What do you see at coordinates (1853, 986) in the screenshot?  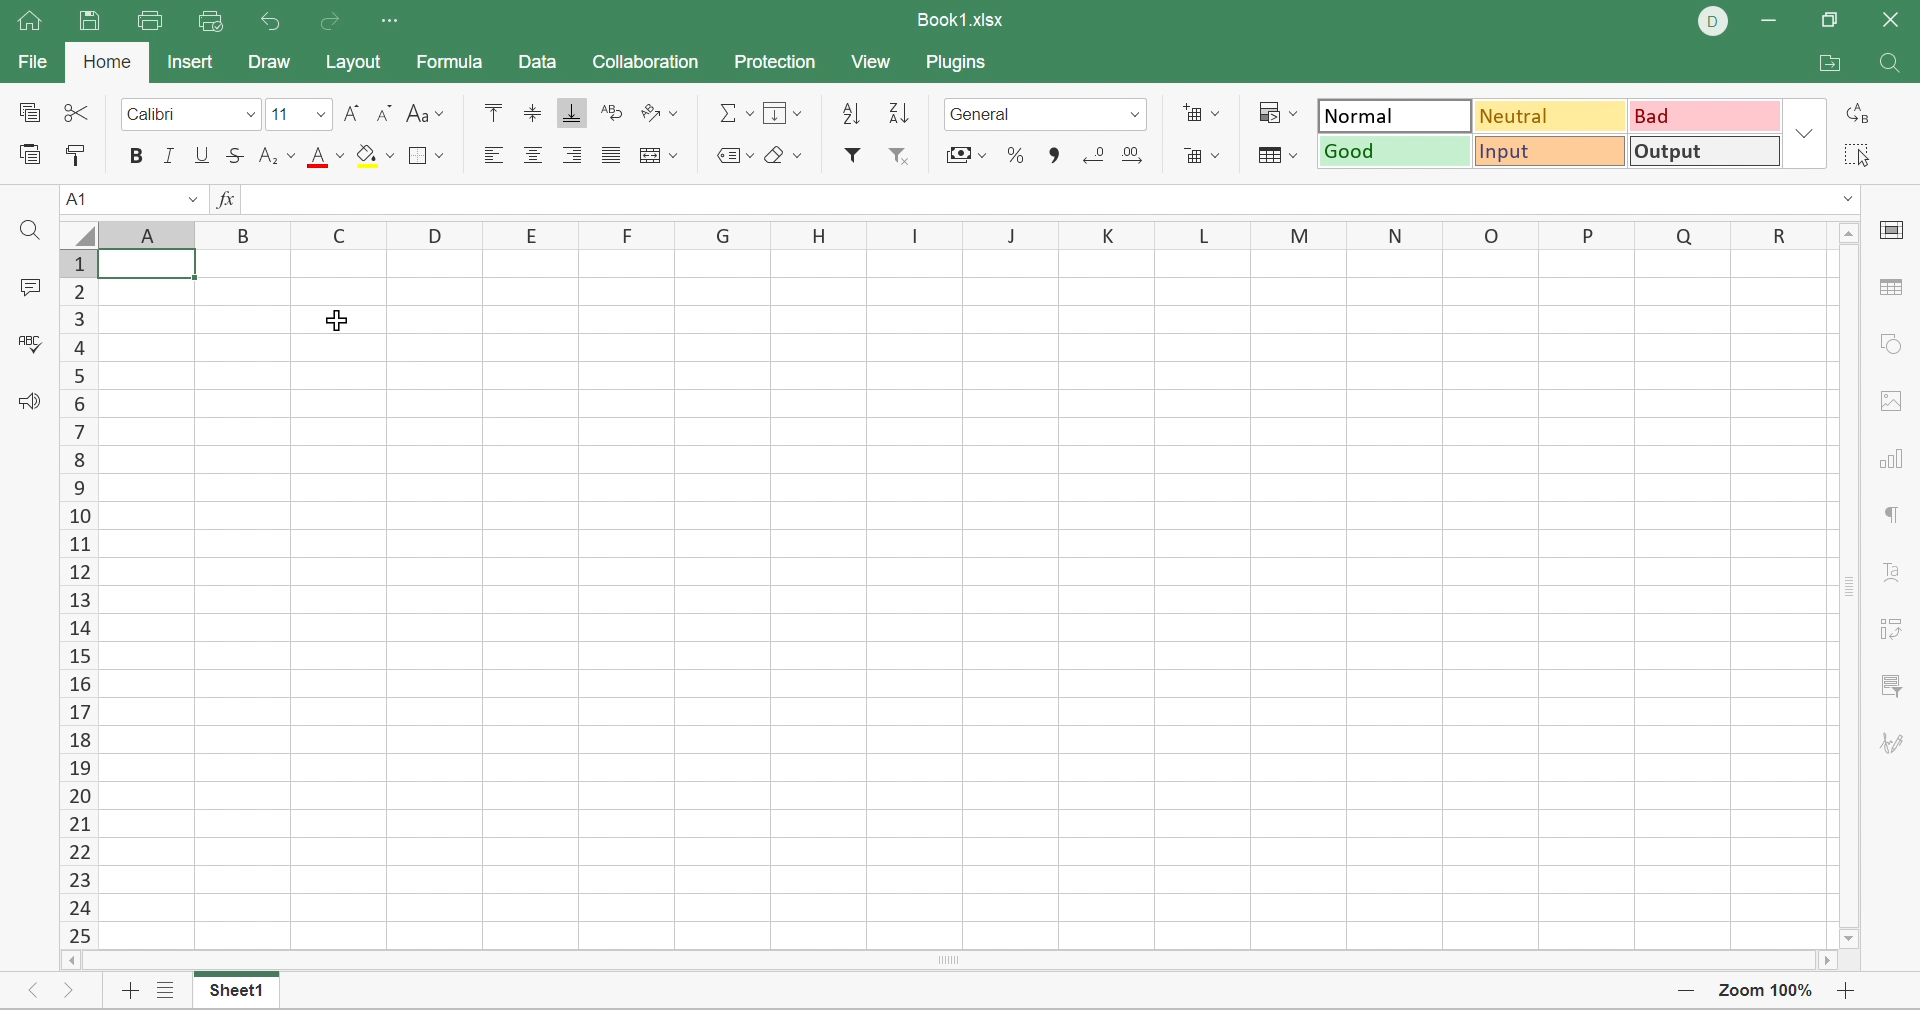 I see `Zoom In` at bounding box center [1853, 986].